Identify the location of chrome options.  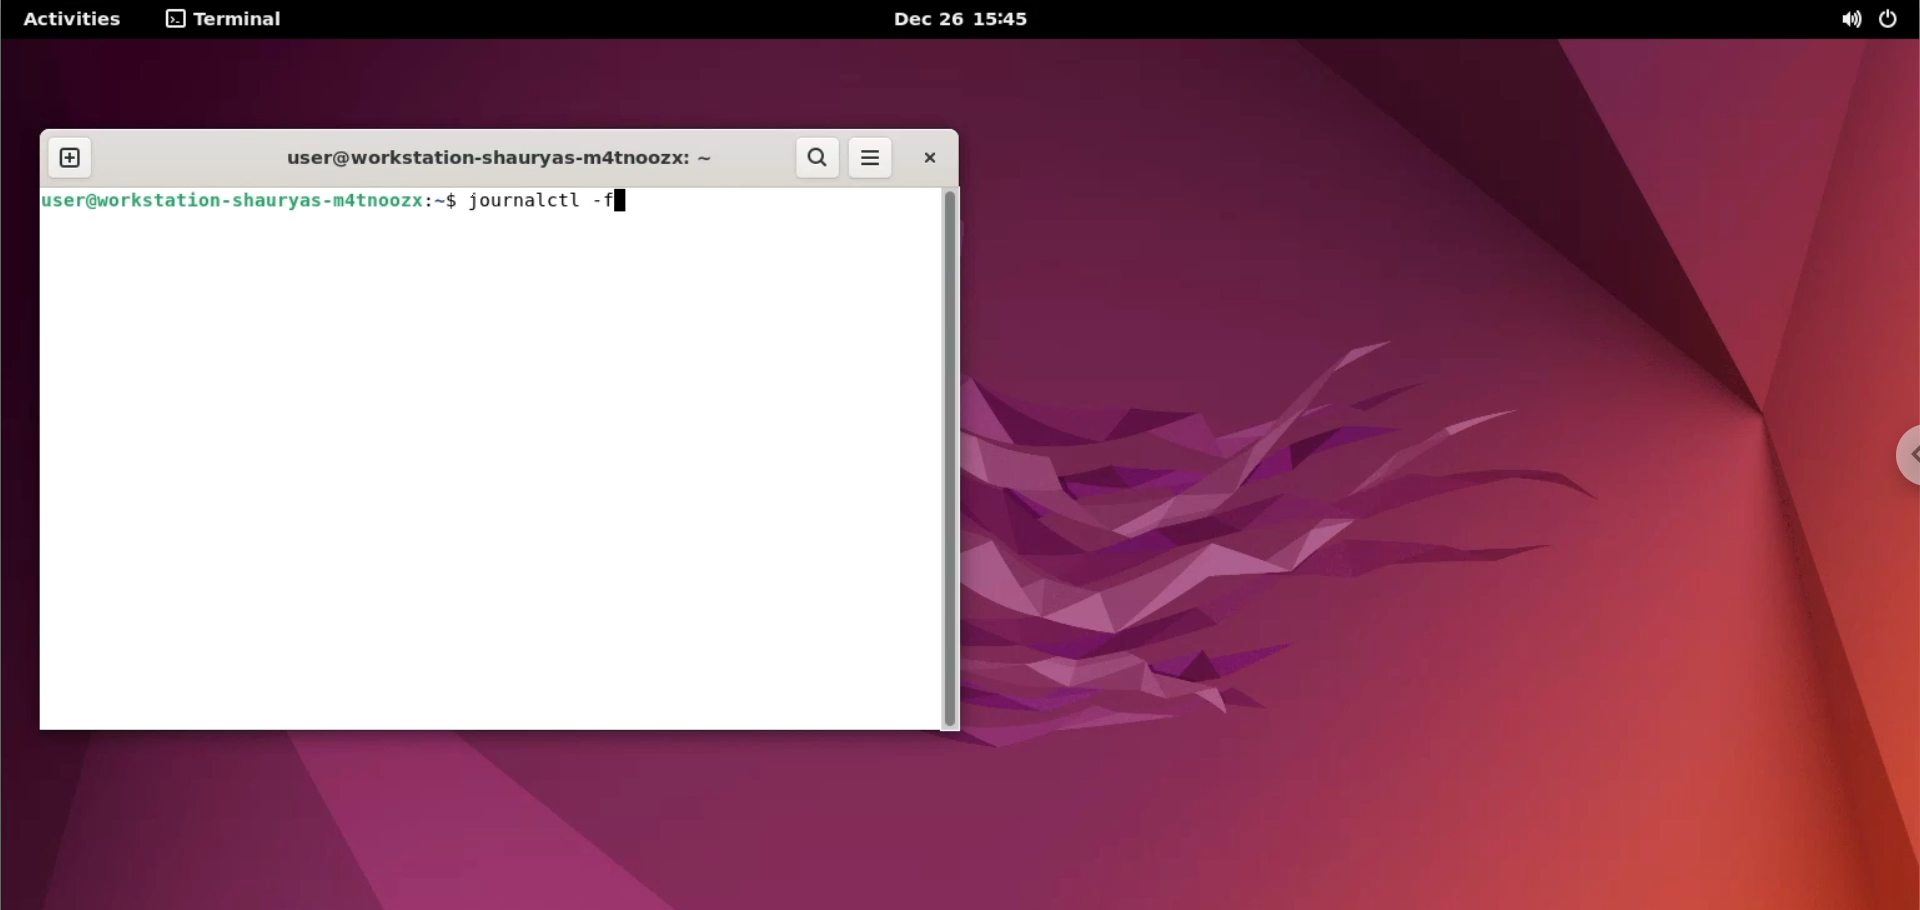
(1903, 455).